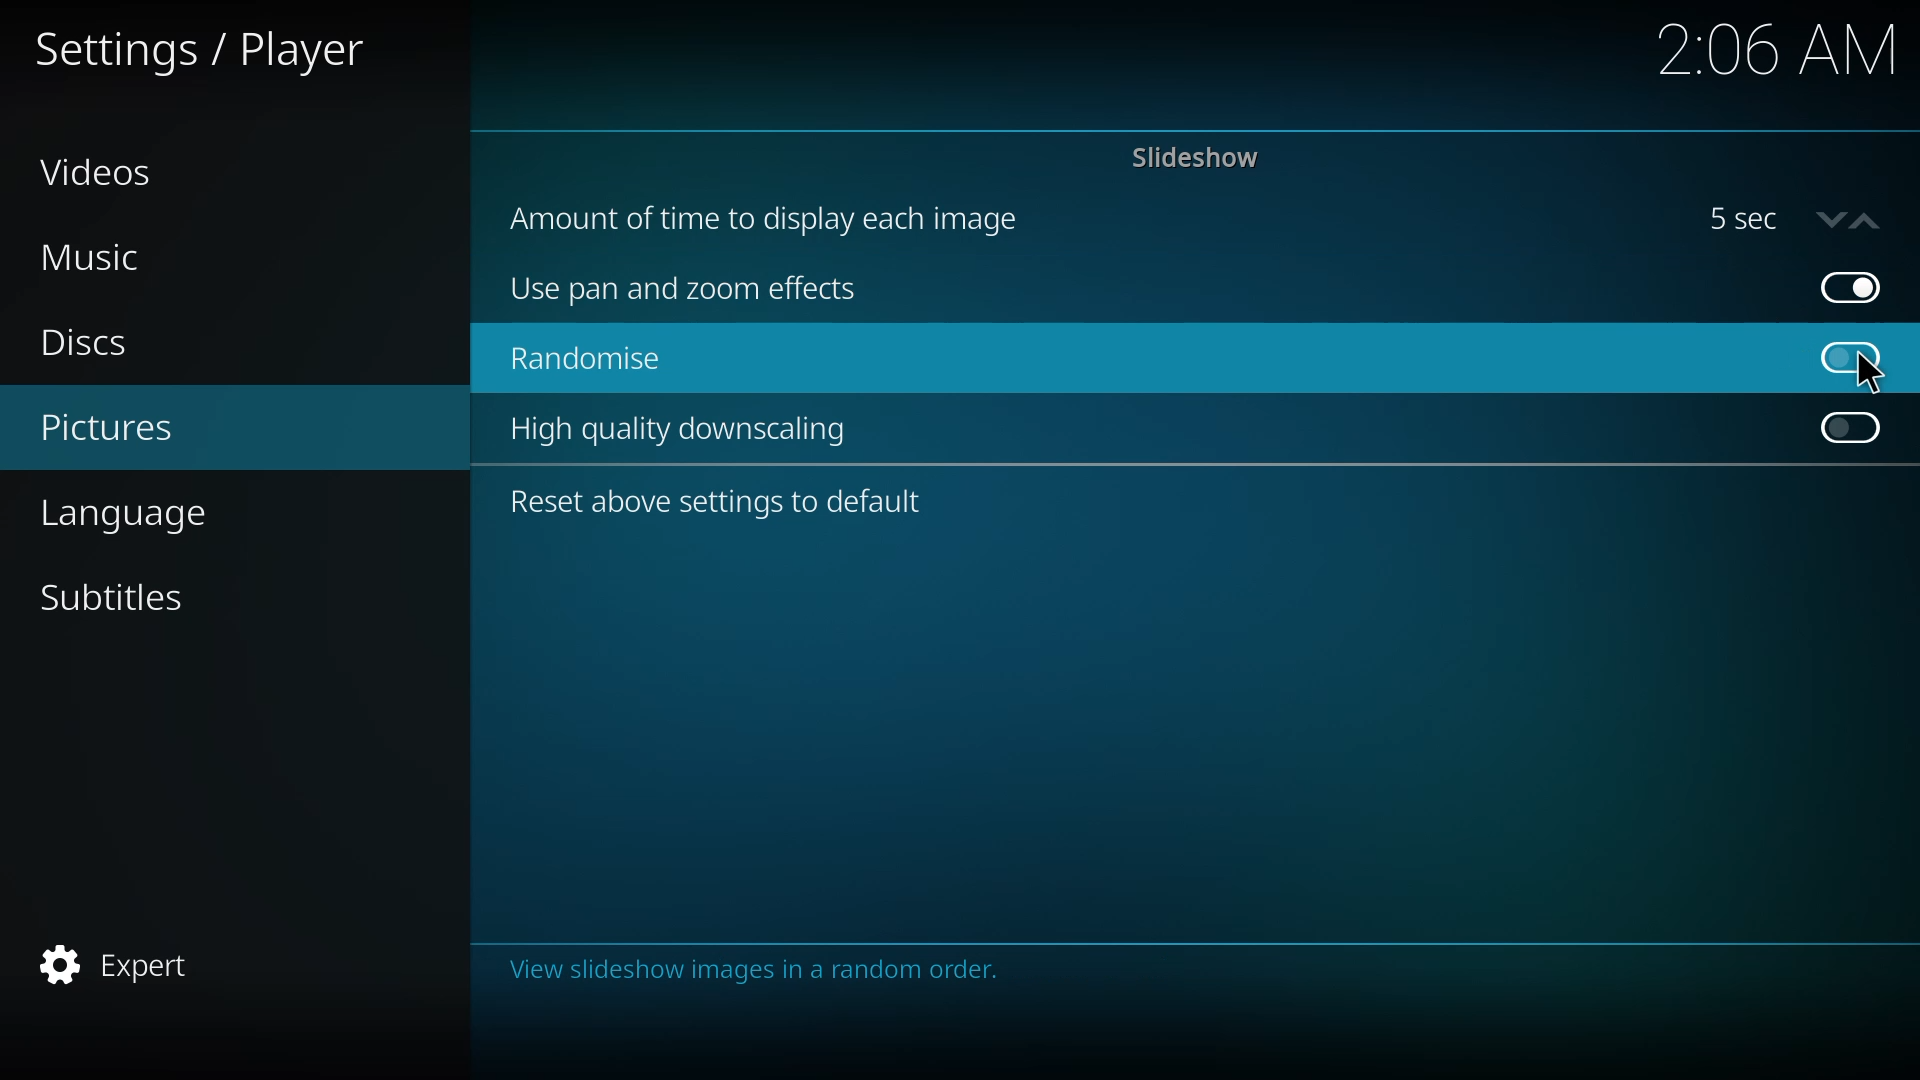  What do you see at coordinates (121, 514) in the screenshot?
I see `language` at bounding box center [121, 514].